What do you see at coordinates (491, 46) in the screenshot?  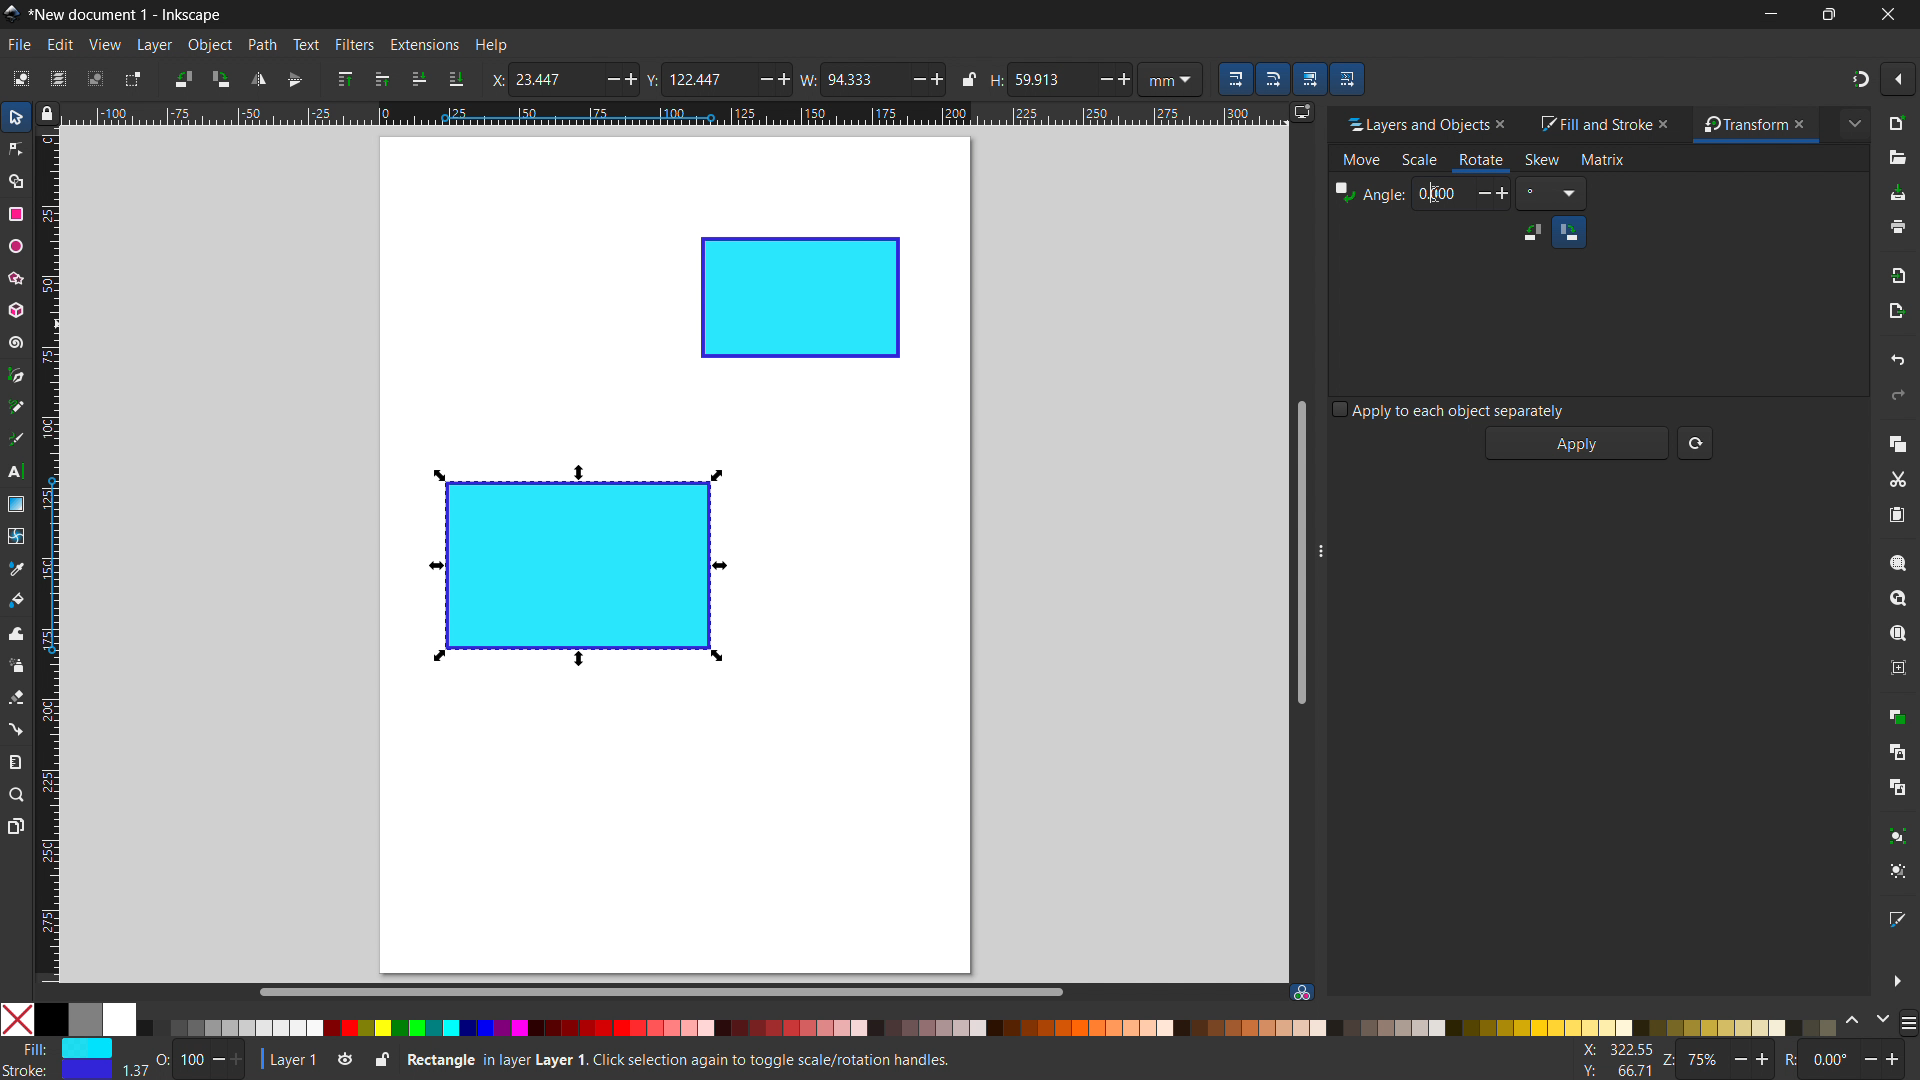 I see `help` at bounding box center [491, 46].